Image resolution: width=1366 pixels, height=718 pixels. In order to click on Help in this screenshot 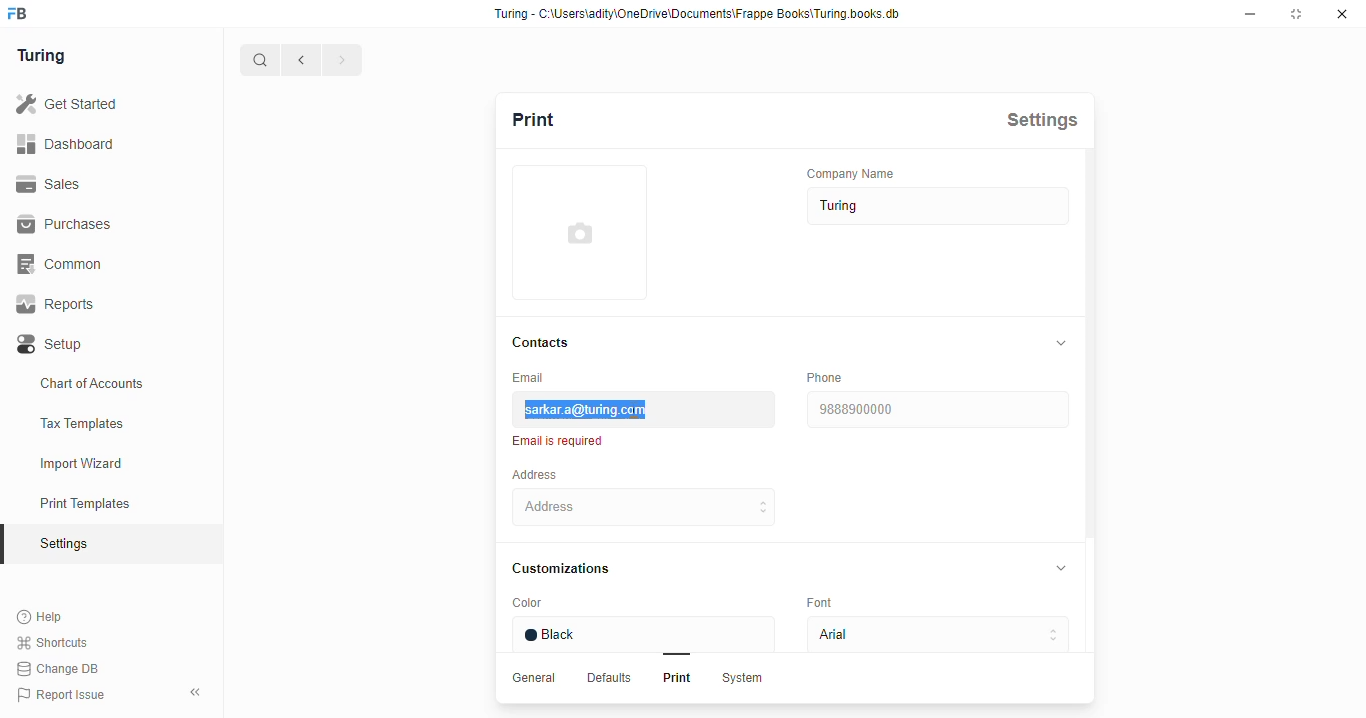, I will do `click(54, 616)`.